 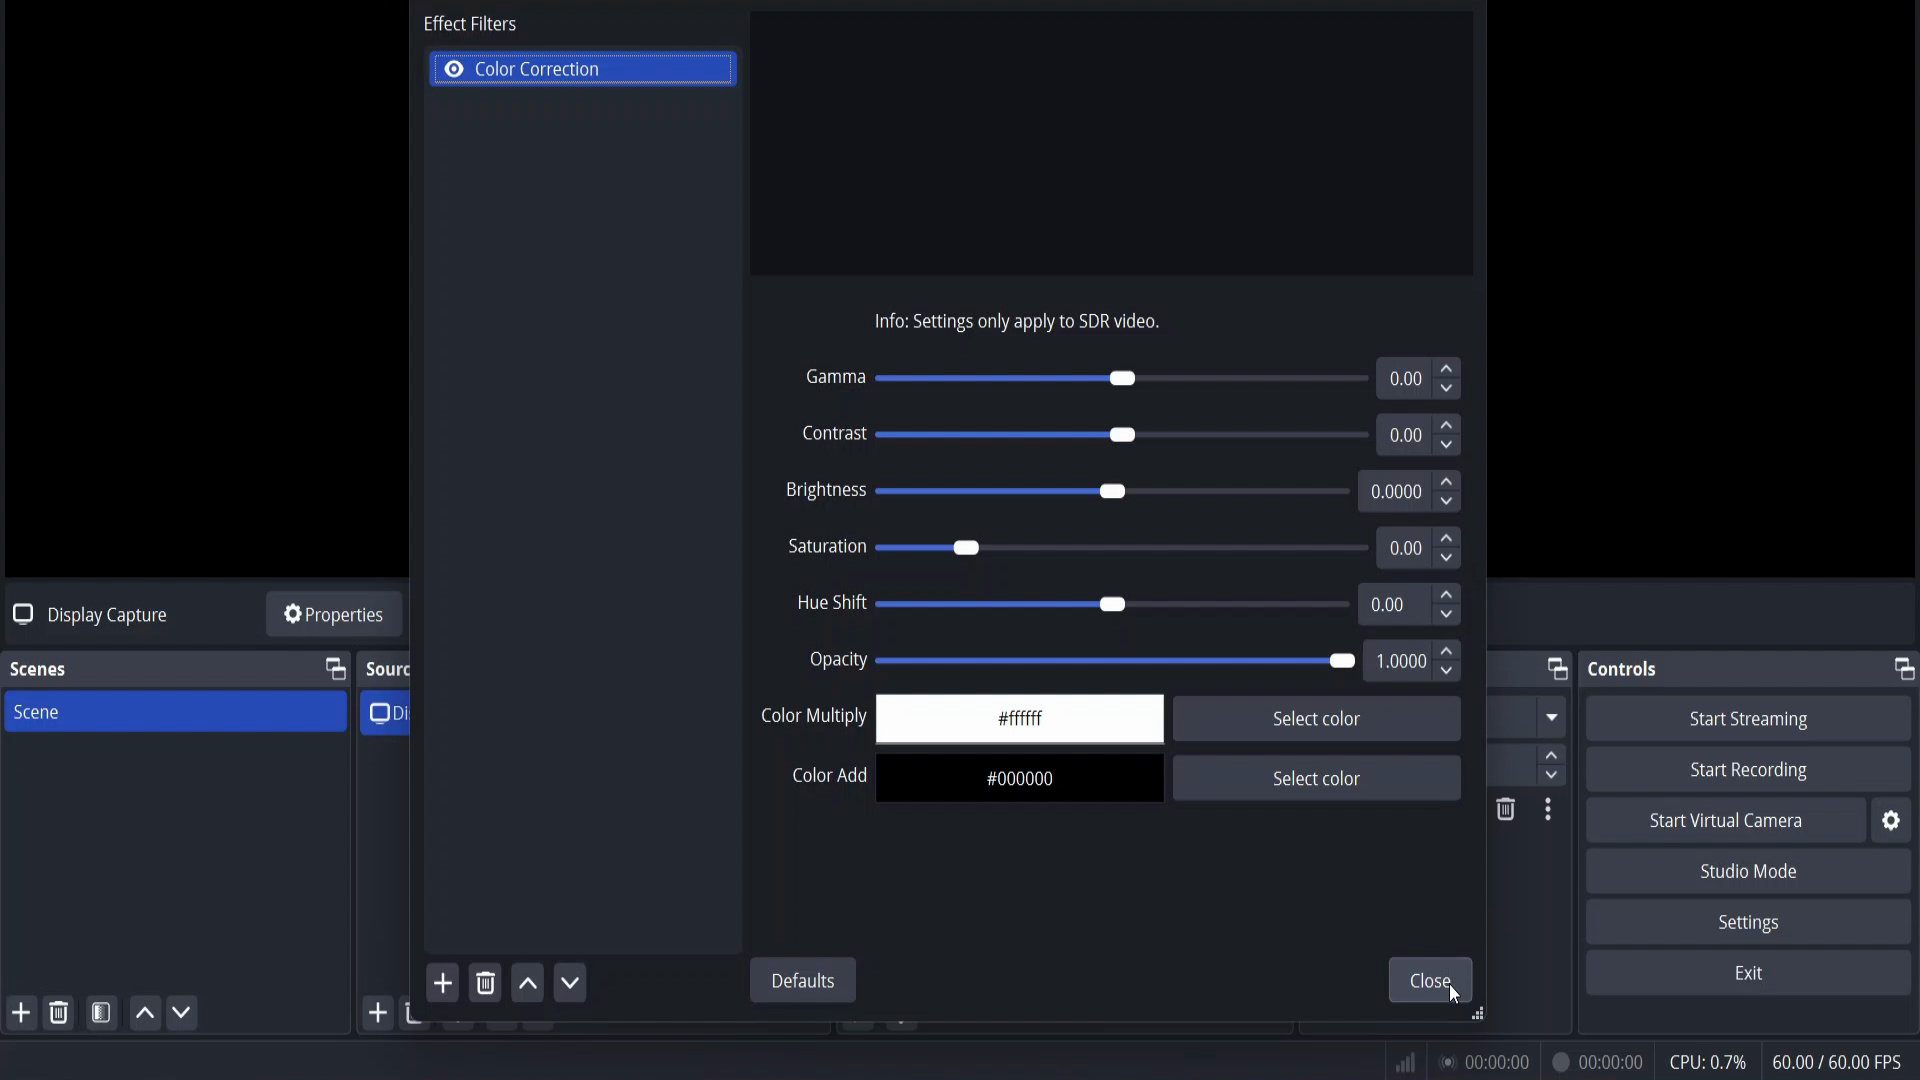 What do you see at coordinates (1751, 719) in the screenshot?
I see `start streaming` at bounding box center [1751, 719].